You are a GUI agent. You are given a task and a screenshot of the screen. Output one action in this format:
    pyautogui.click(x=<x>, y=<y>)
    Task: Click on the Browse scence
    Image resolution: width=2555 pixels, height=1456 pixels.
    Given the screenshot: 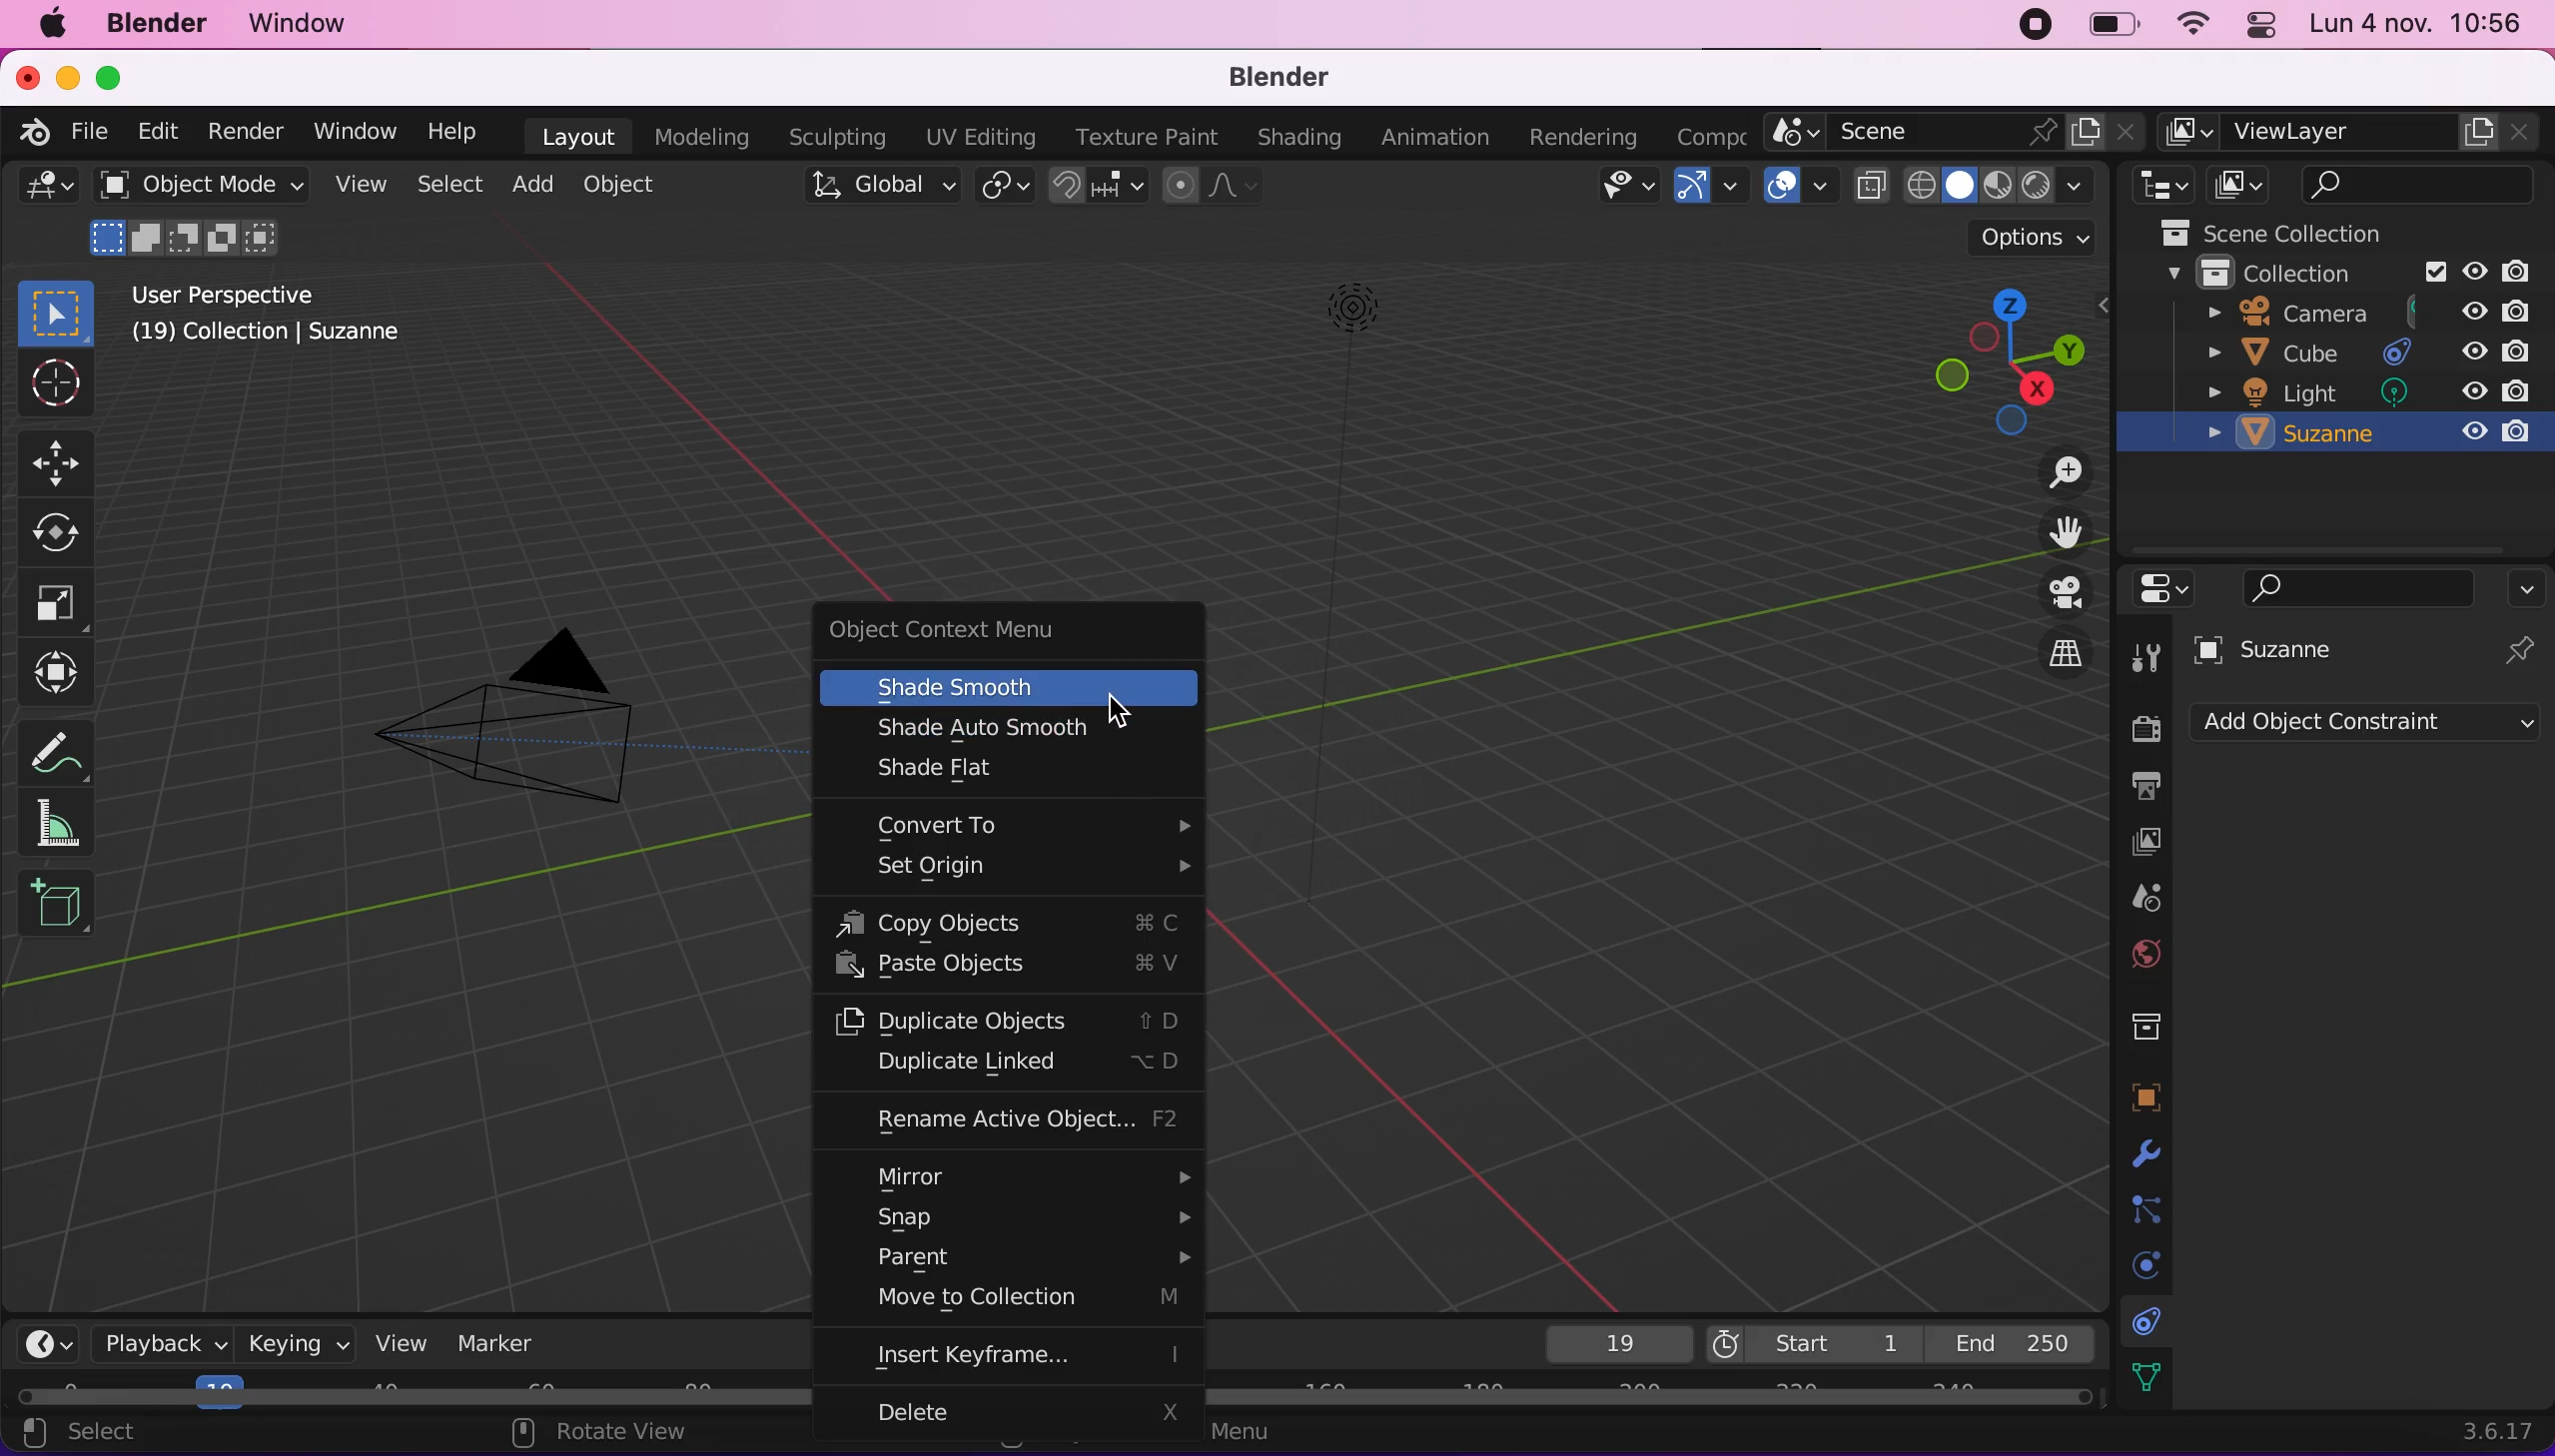 What is the action you would take?
    pyautogui.click(x=1791, y=132)
    